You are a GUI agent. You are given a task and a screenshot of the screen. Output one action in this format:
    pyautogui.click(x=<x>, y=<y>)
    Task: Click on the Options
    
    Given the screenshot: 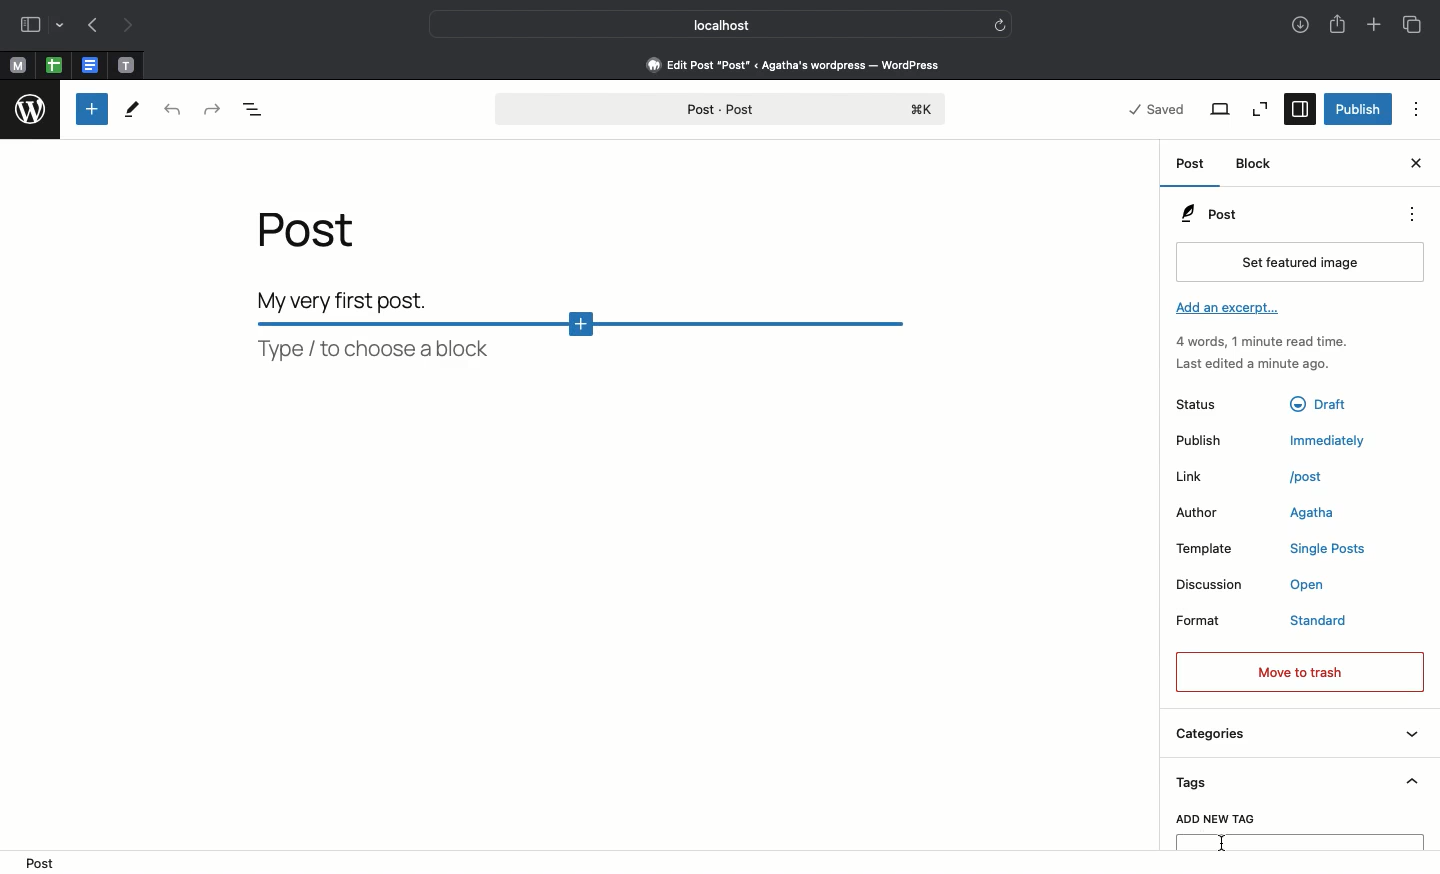 What is the action you would take?
    pyautogui.click(x=1417, y=112)
    